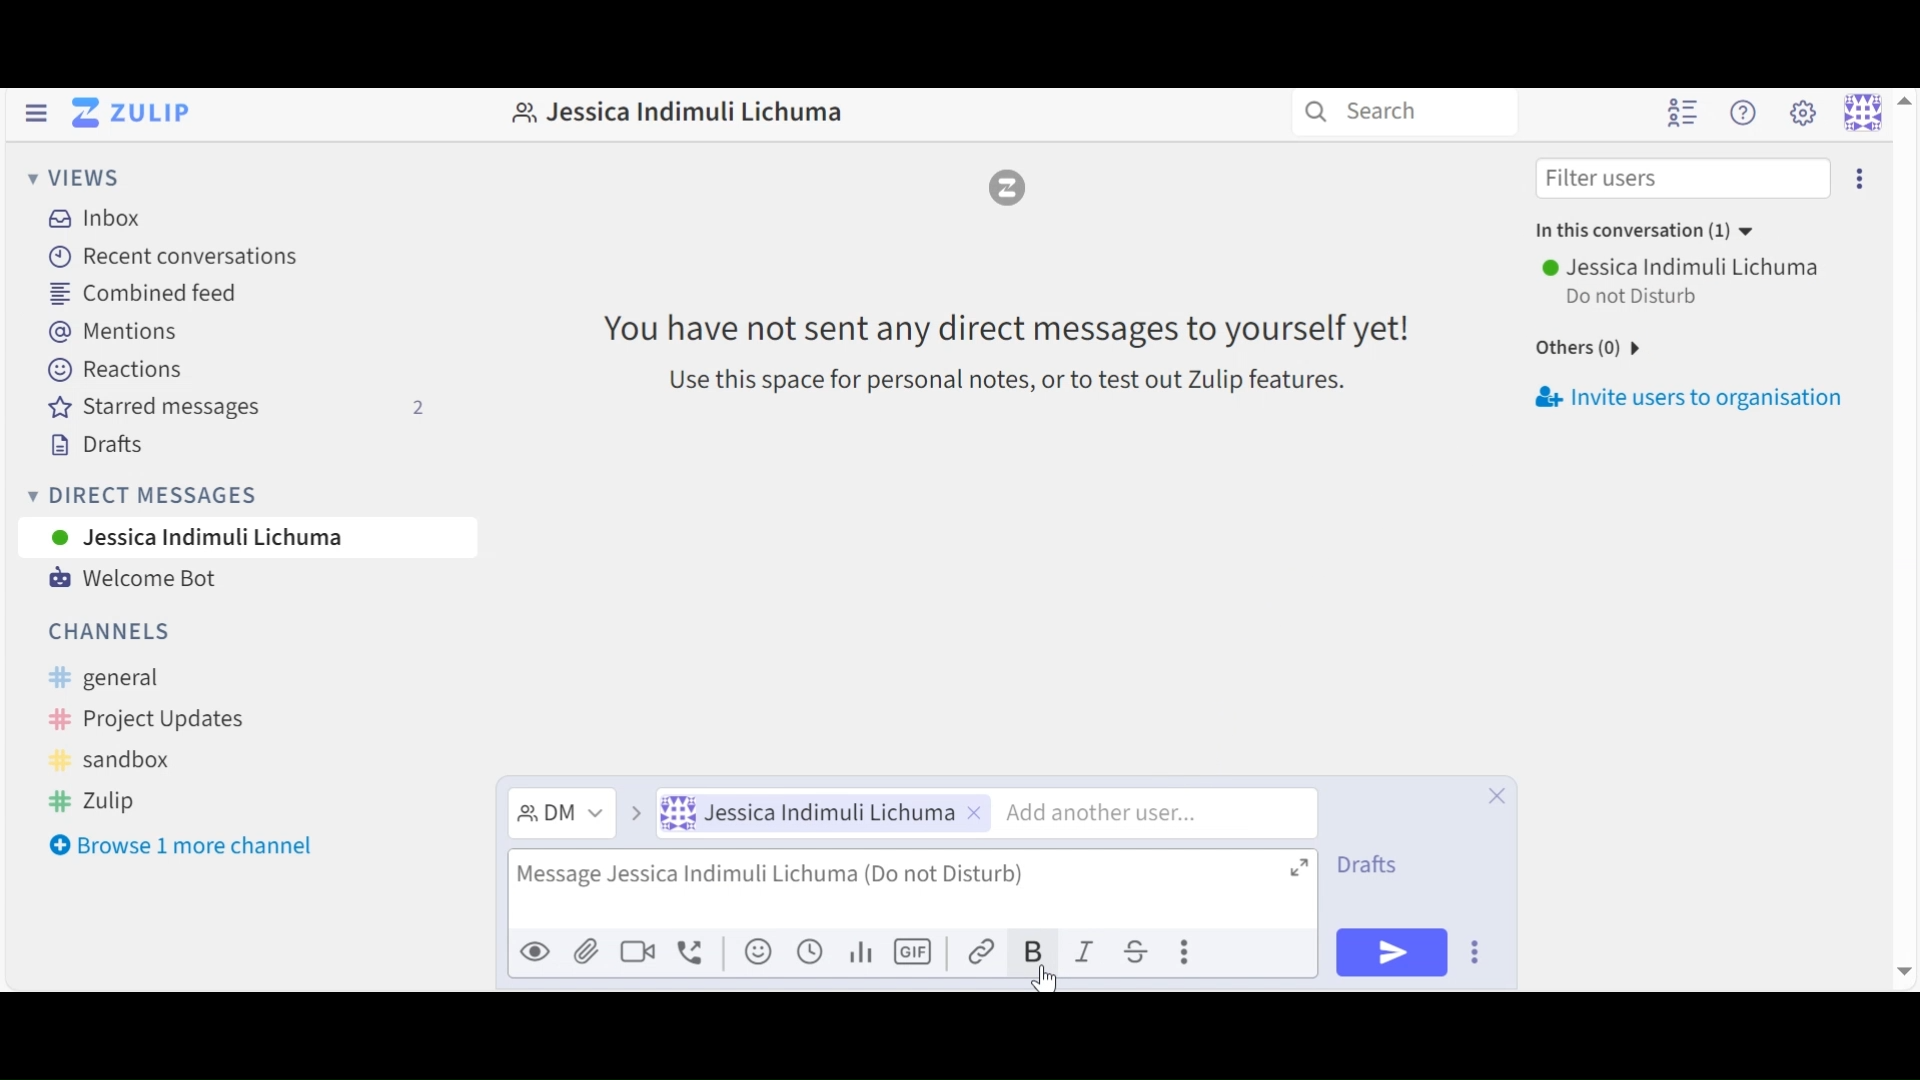 The width and height of the screenshot is (1920, 1080). What do you see at coordinates (1036, 951) in the screenshot?
I see `Bold` at bounding box center [1036, 951].